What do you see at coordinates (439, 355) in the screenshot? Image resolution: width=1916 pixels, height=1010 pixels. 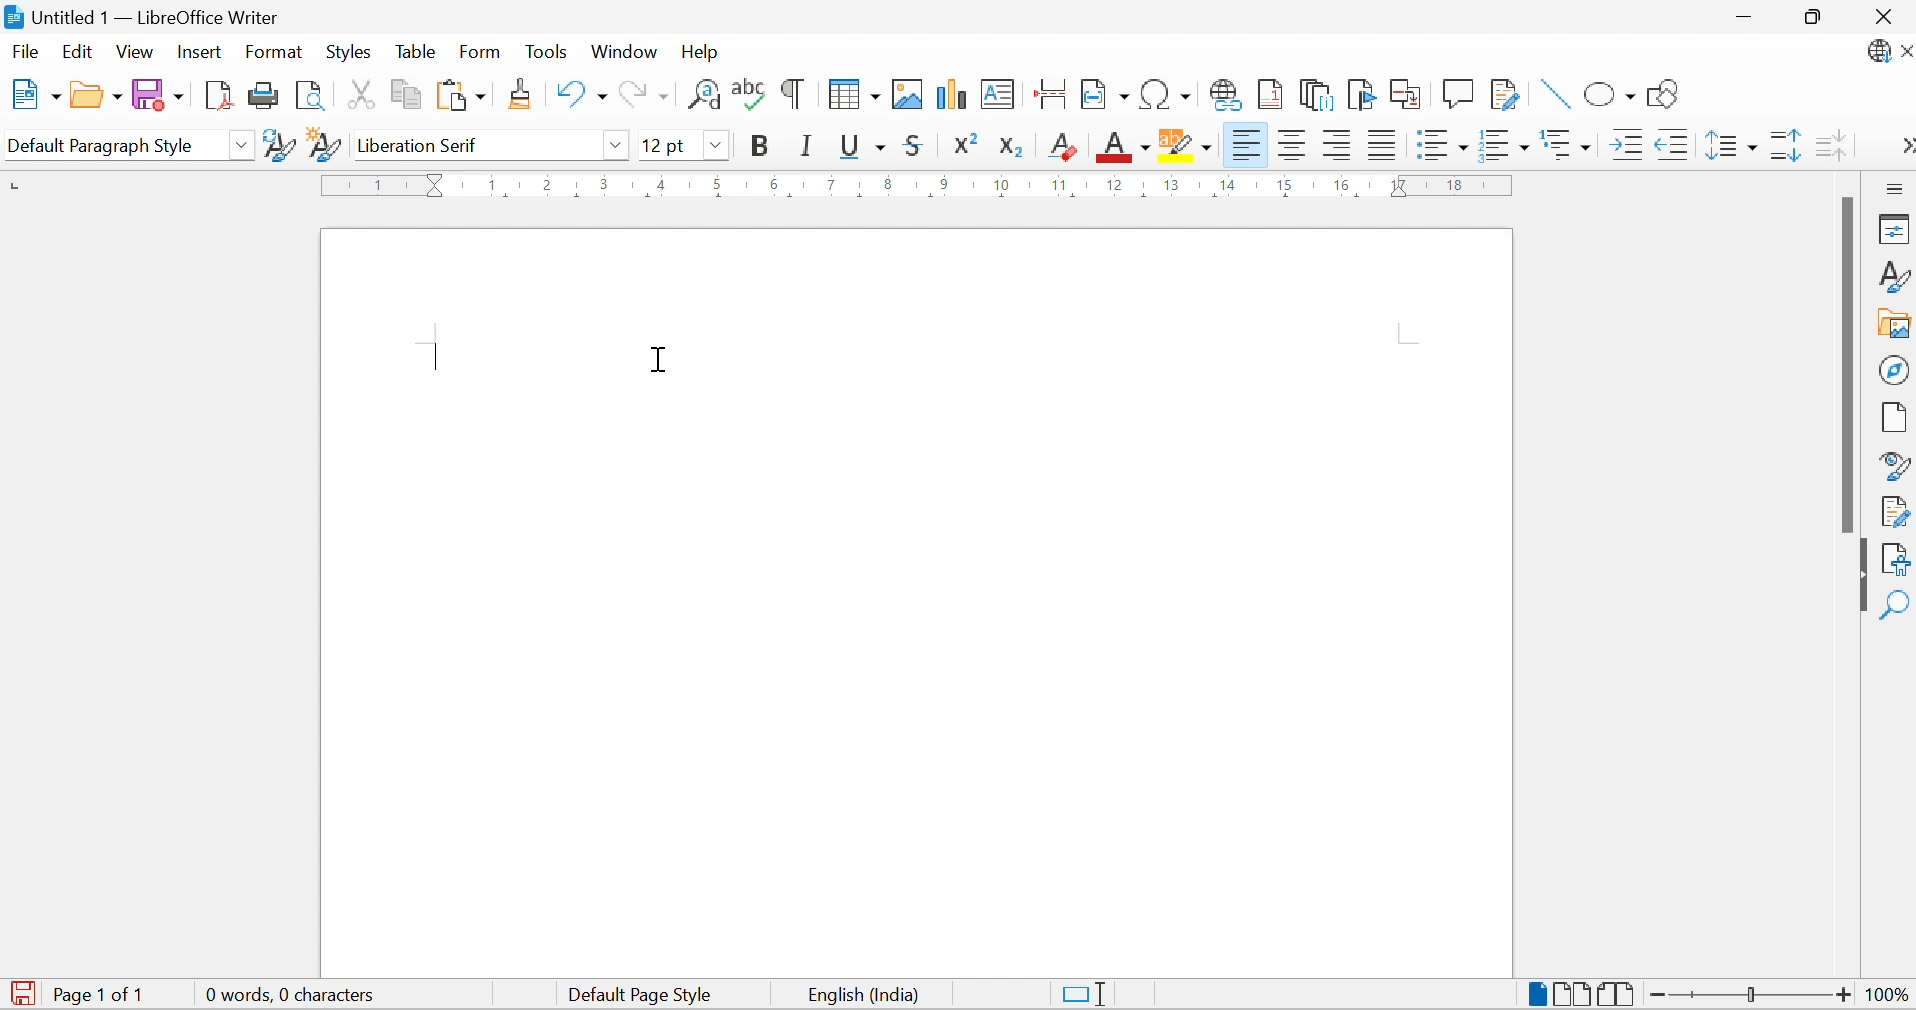 I see `Typing Cursor` at bounding box center [439, 355].